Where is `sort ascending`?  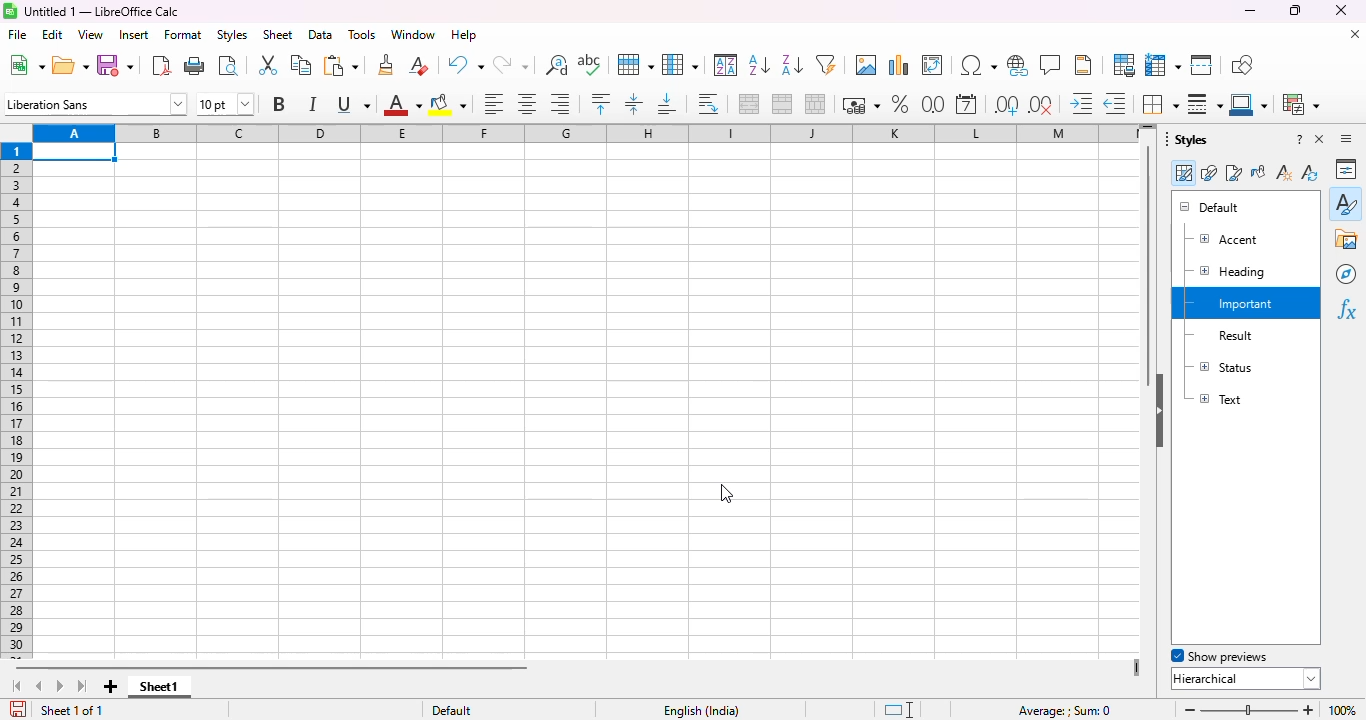
sort ascending is located at coordinates (759, 64).